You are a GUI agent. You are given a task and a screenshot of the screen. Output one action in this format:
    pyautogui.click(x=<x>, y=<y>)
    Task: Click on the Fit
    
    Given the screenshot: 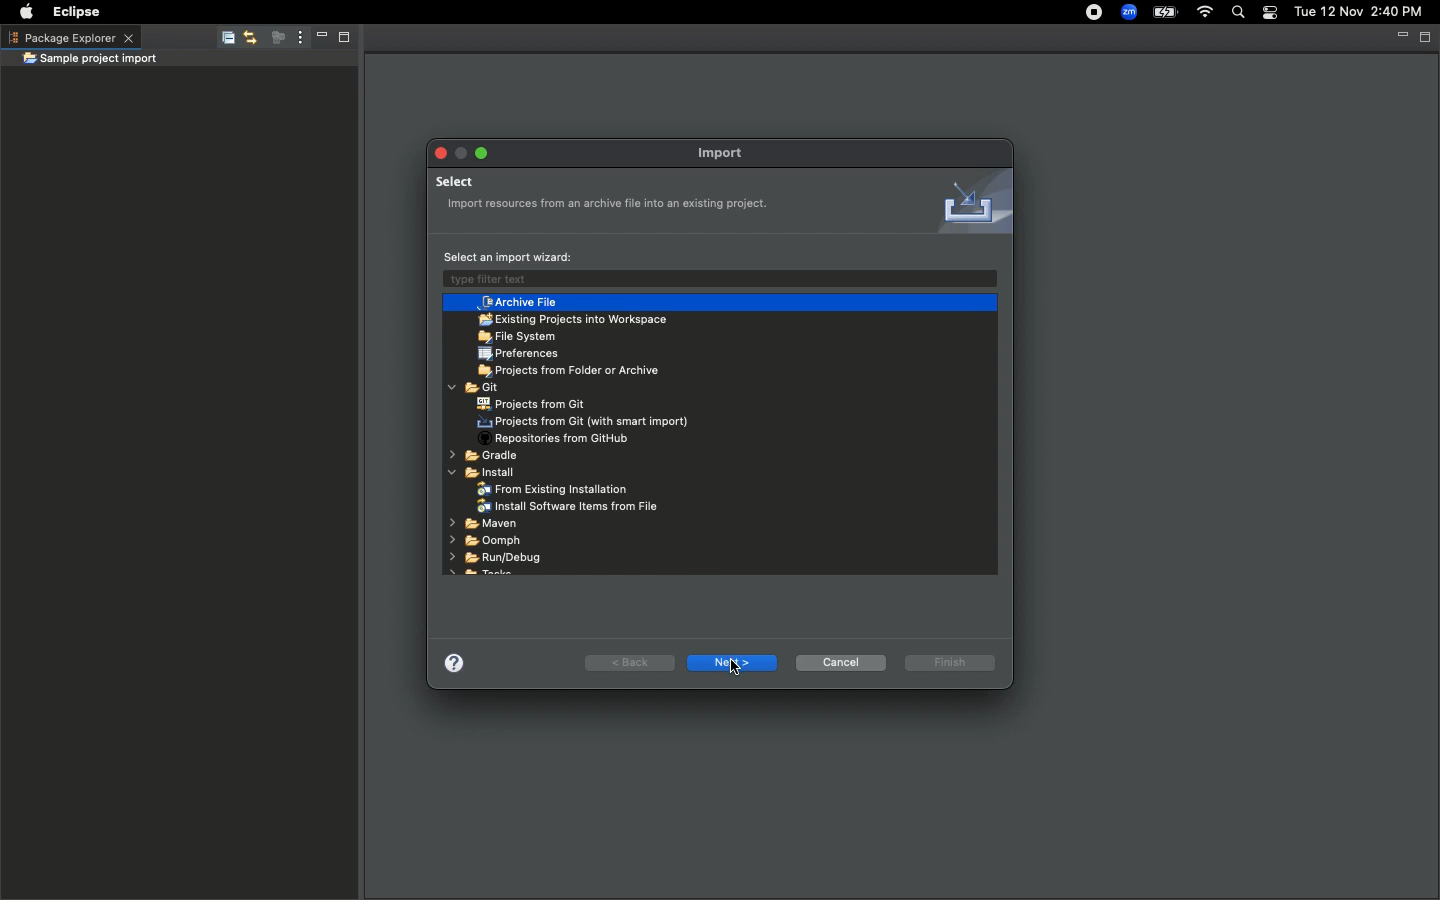 What is the action you would take?
    pyautogui.click(x=475, y=388)
    